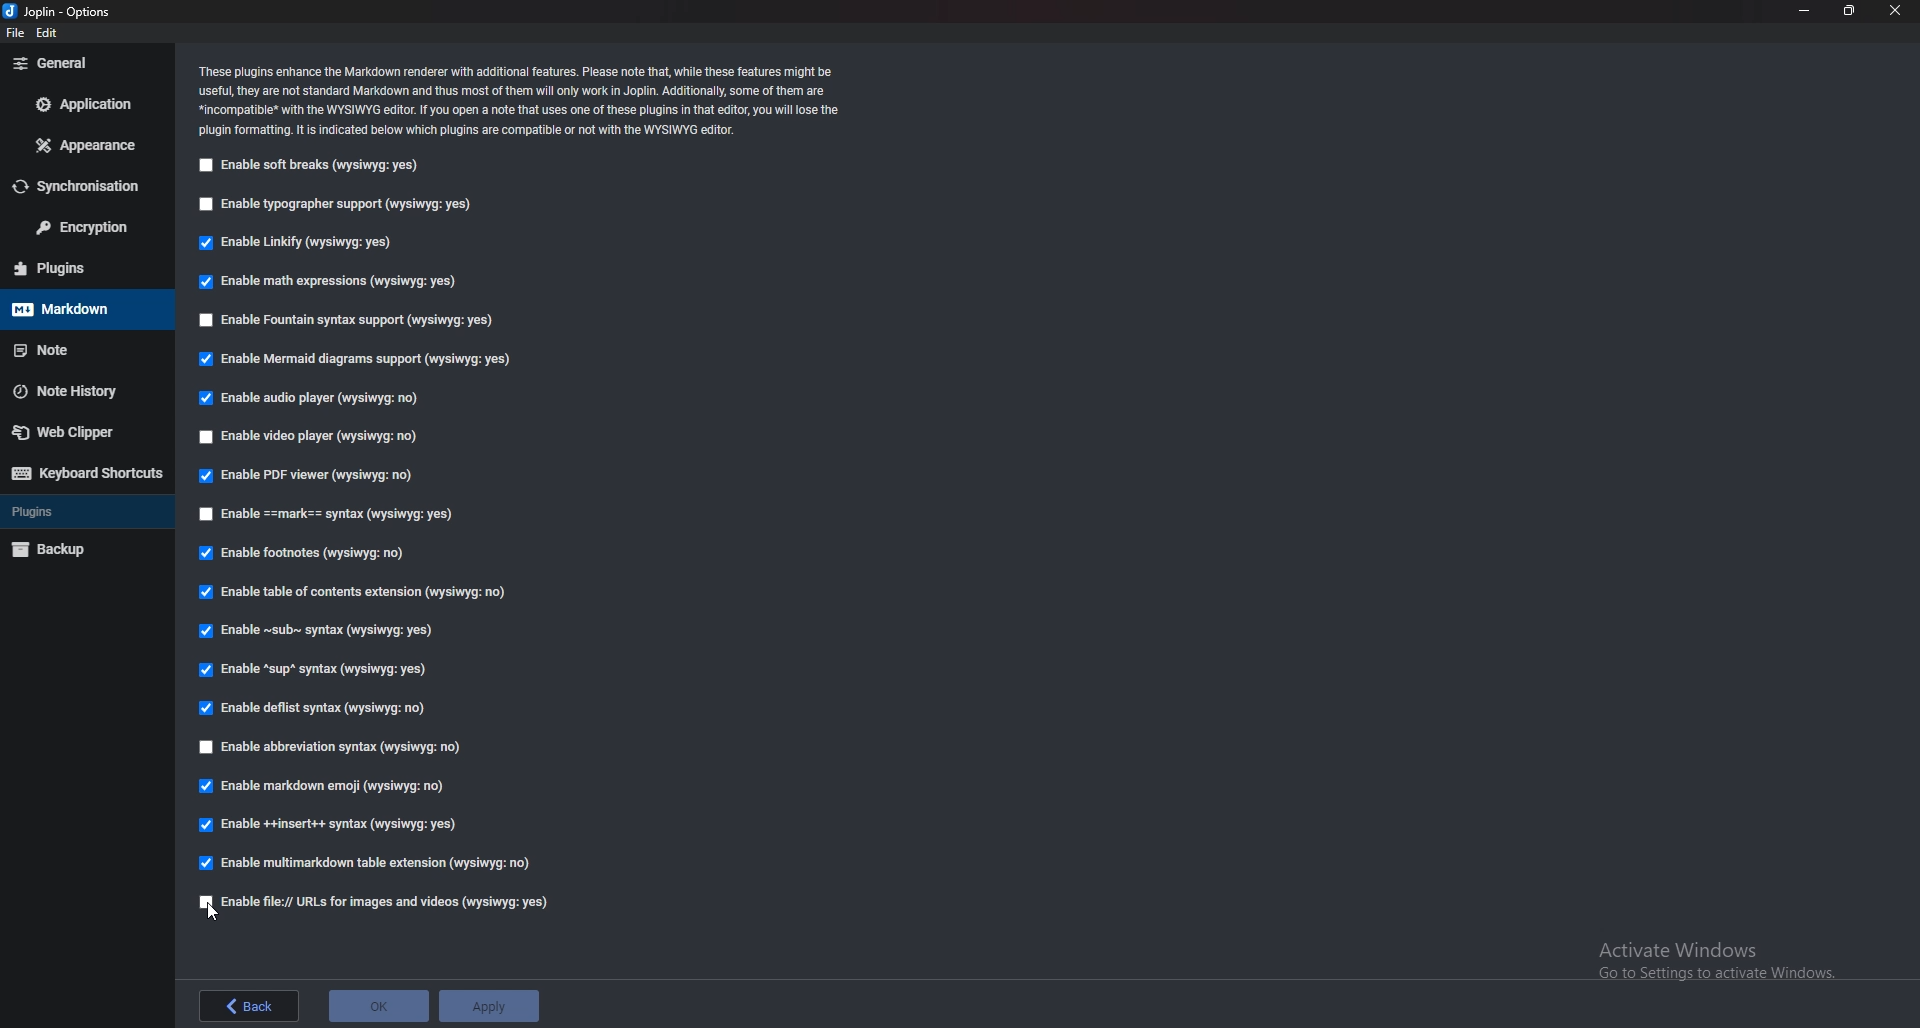  Describe the element at coordinates (87, 107) in the screenshot. I see `Application` at that location.